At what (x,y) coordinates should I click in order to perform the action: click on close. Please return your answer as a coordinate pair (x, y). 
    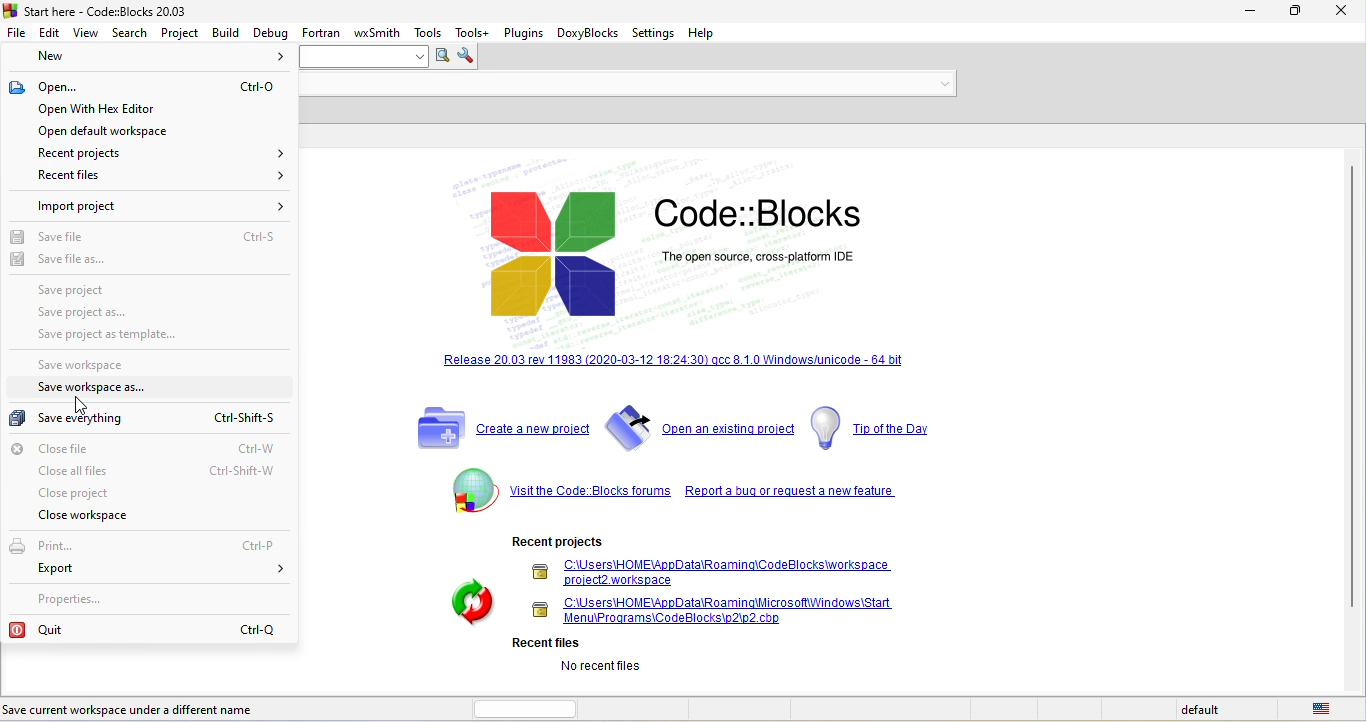
    Looking at the image, I should click on (1343, 14).